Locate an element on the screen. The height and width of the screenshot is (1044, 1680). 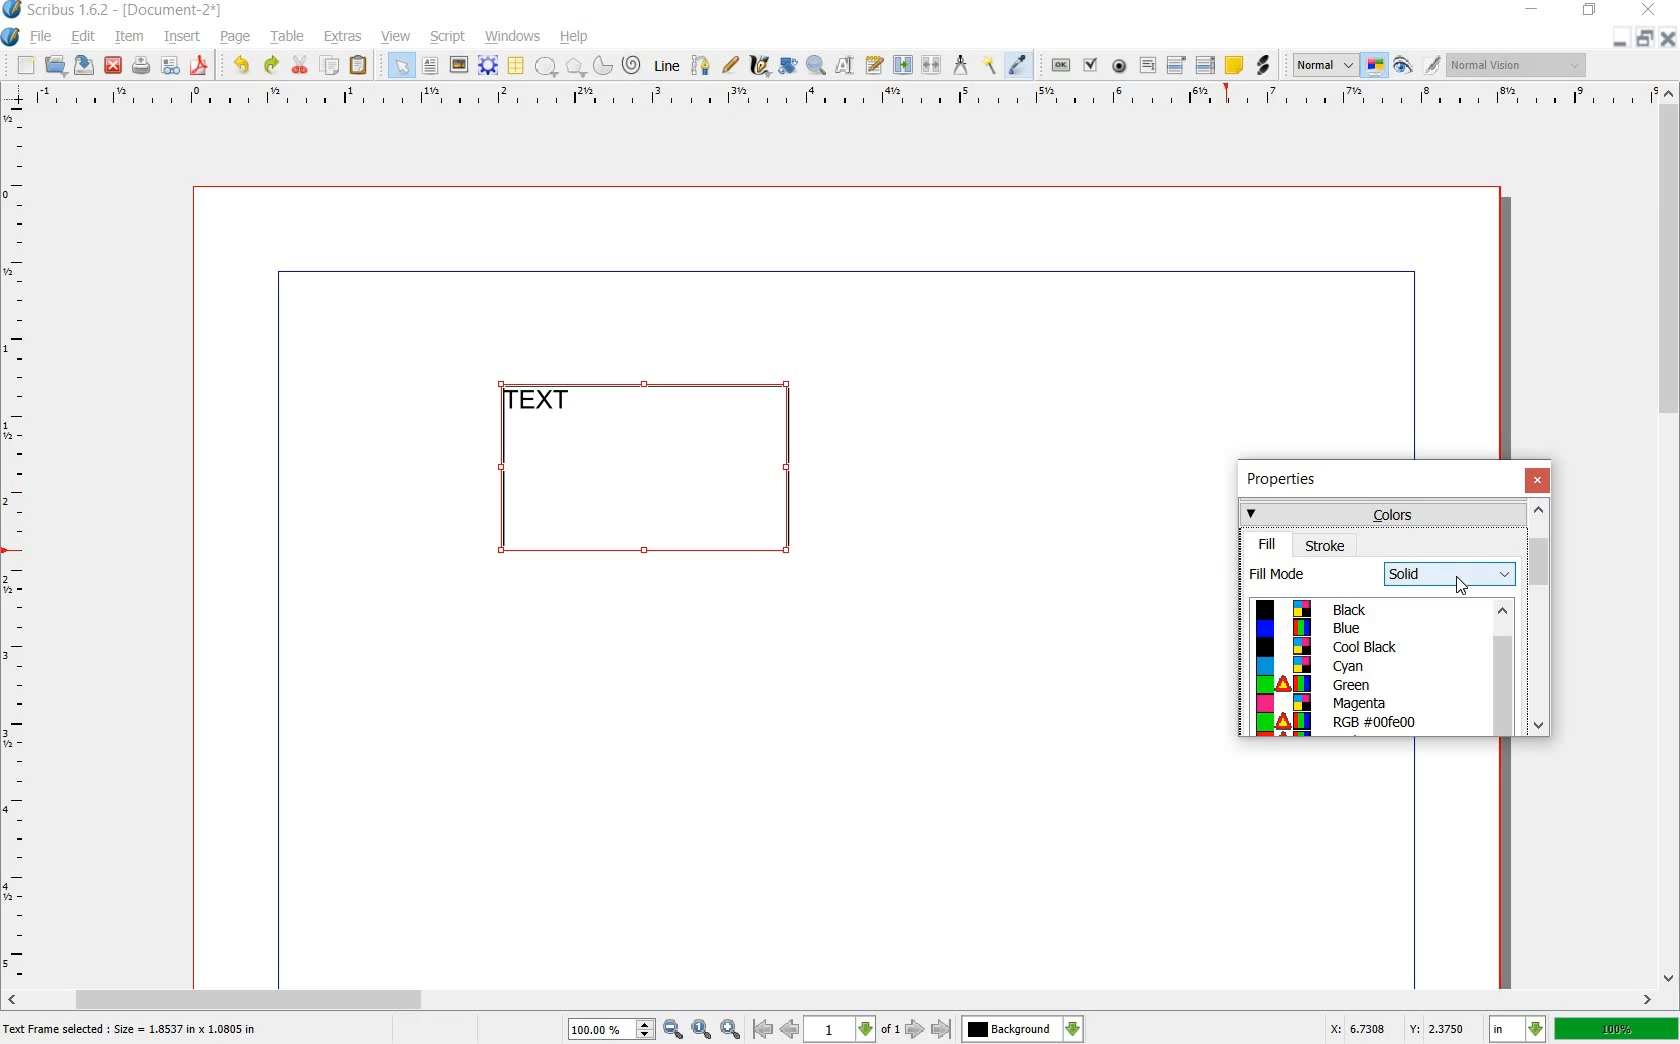
blue is located at coordinates (1348, 628).